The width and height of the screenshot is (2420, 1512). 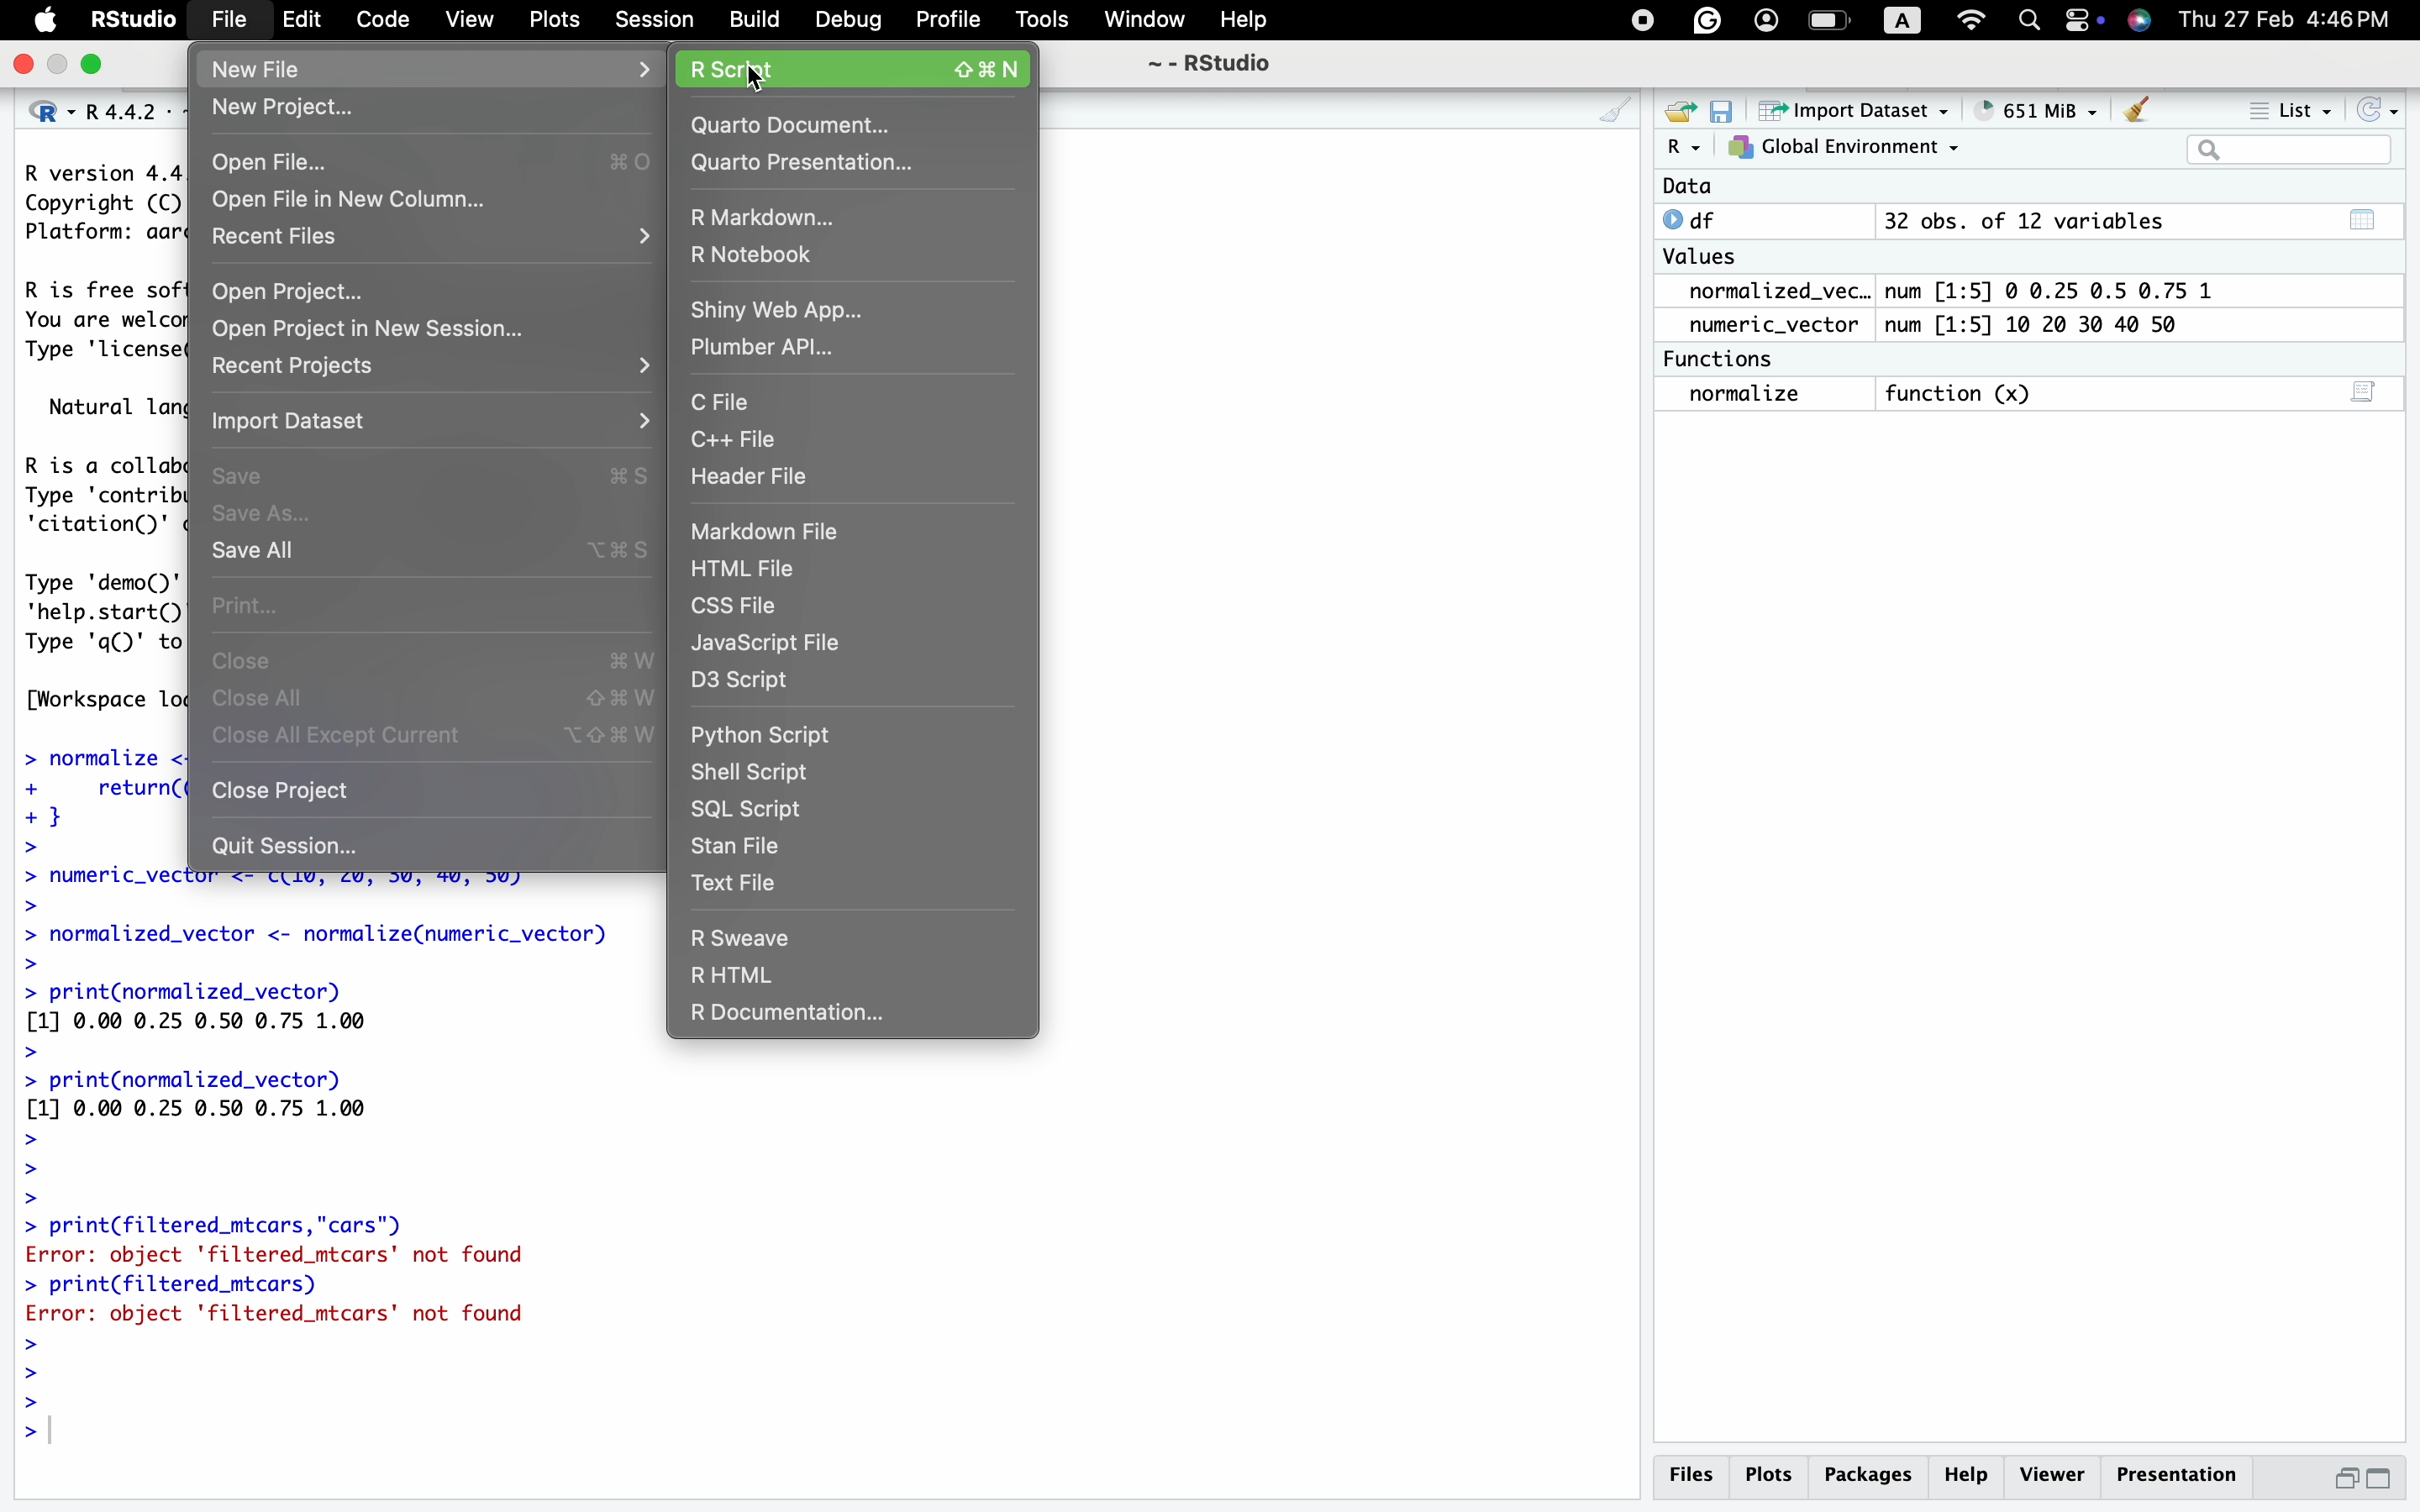 What do you see at coordinates (2031, 106) in the screenshot?
I see `® 651 MiB ` at bounding box center [2031, 106].